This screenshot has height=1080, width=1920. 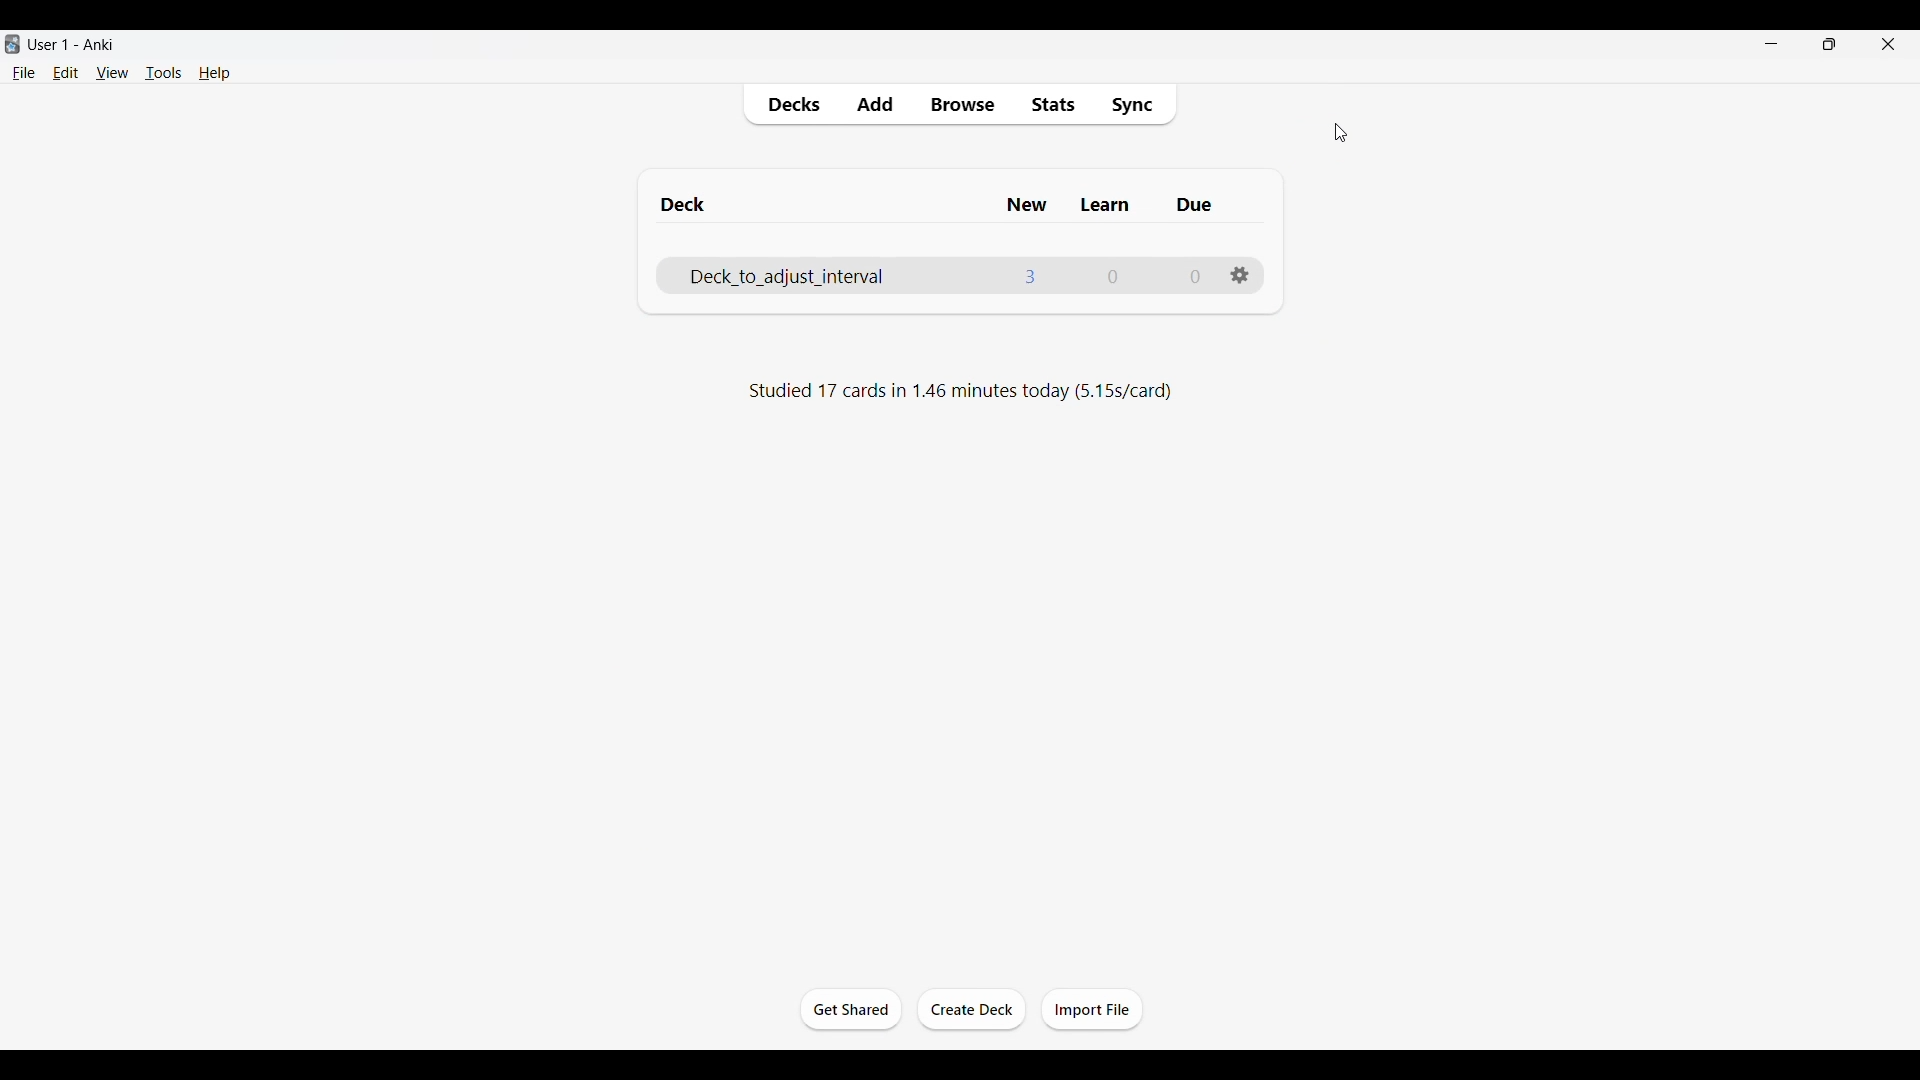 I want to click on Number of cards to learn, so click(x=1110, y=276).